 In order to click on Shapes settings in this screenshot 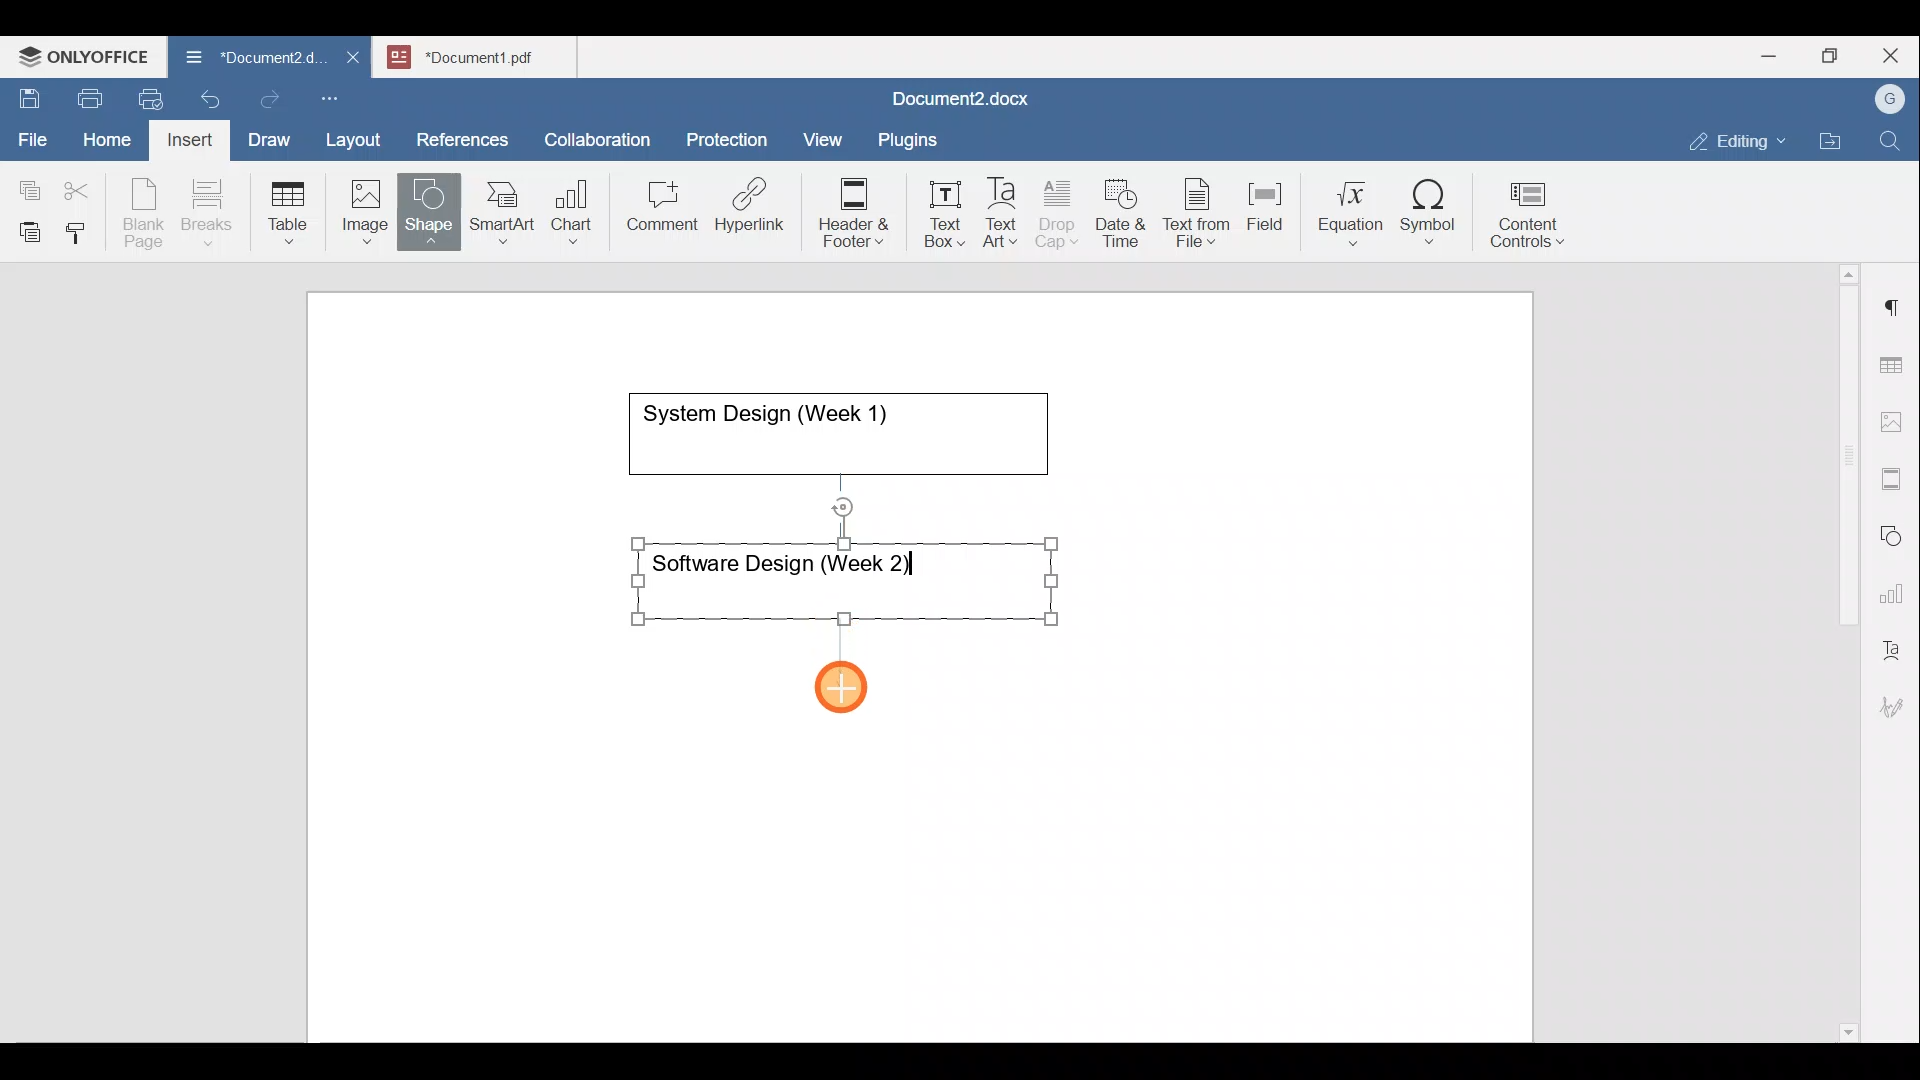, I will do `click(1895, 533)`.